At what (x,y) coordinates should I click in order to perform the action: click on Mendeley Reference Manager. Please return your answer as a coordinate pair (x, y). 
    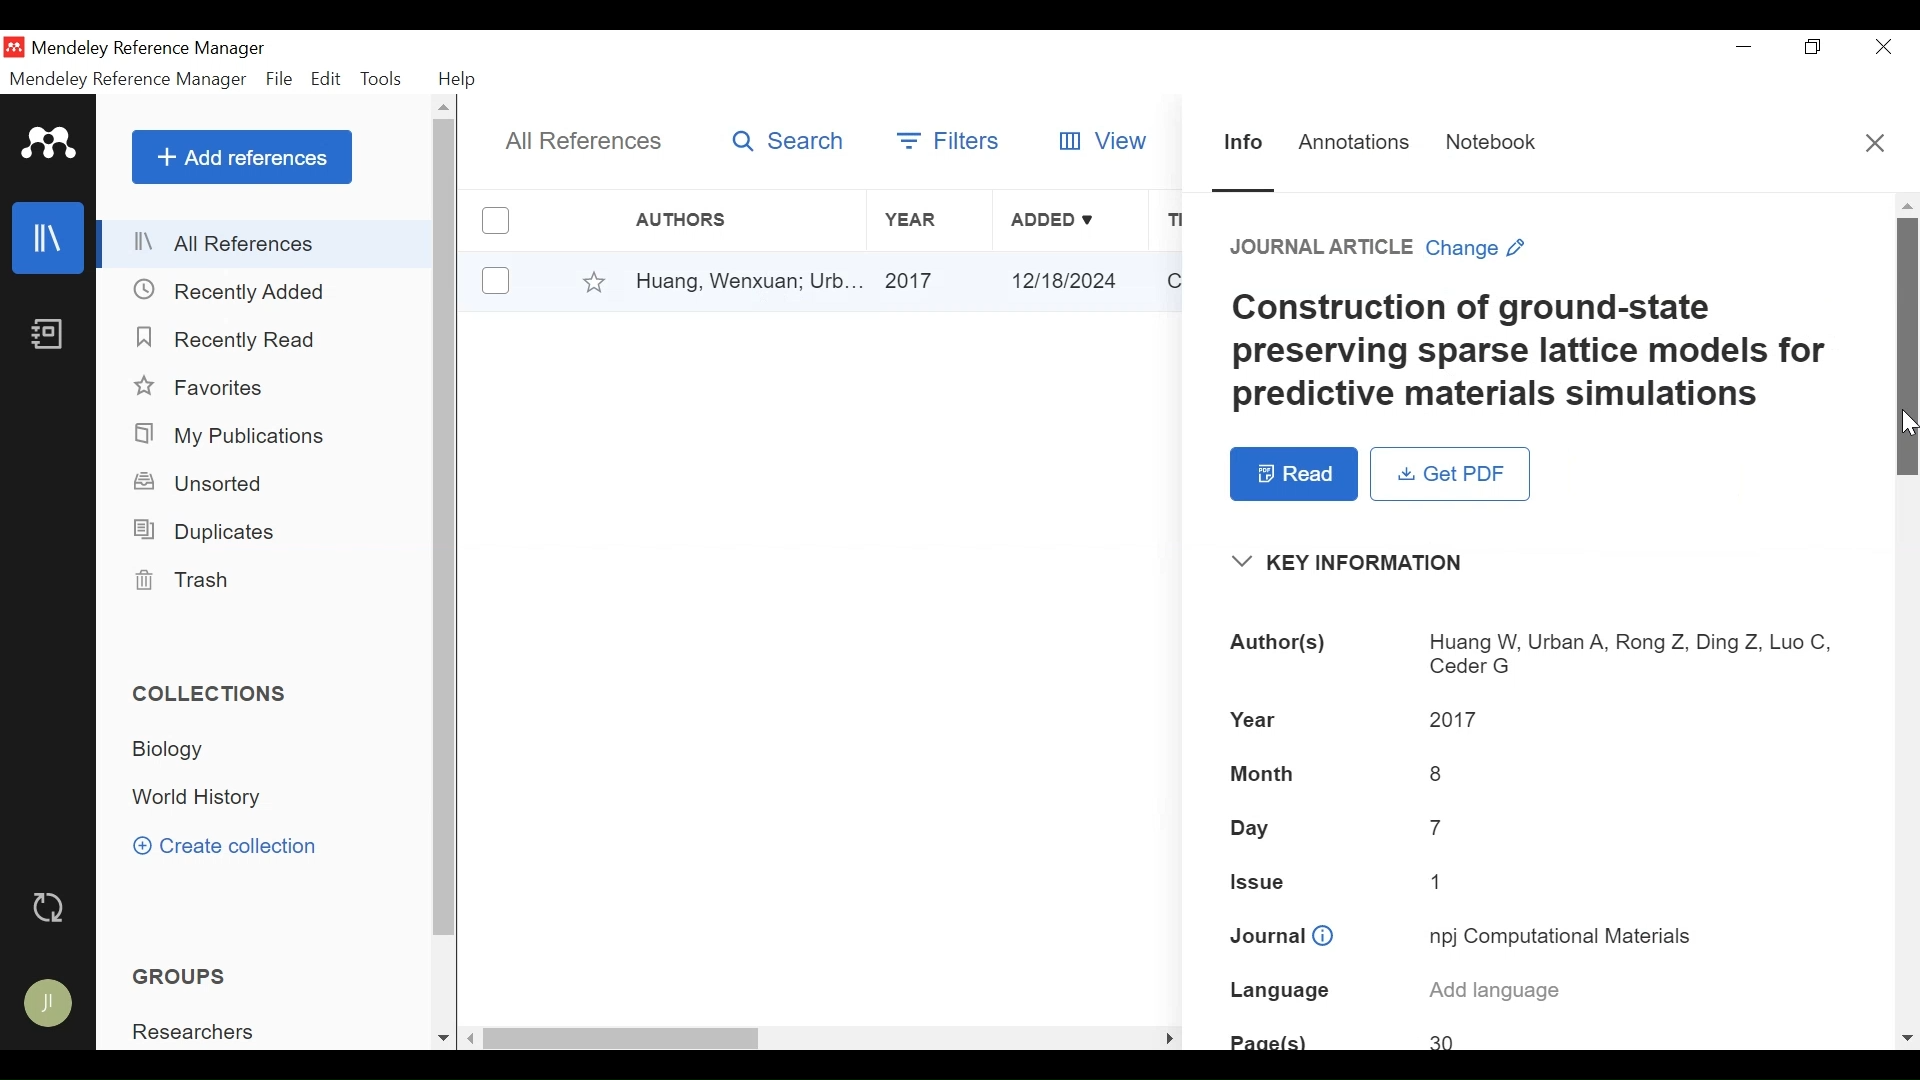
    Looking at the image, I should click on (155, 49).